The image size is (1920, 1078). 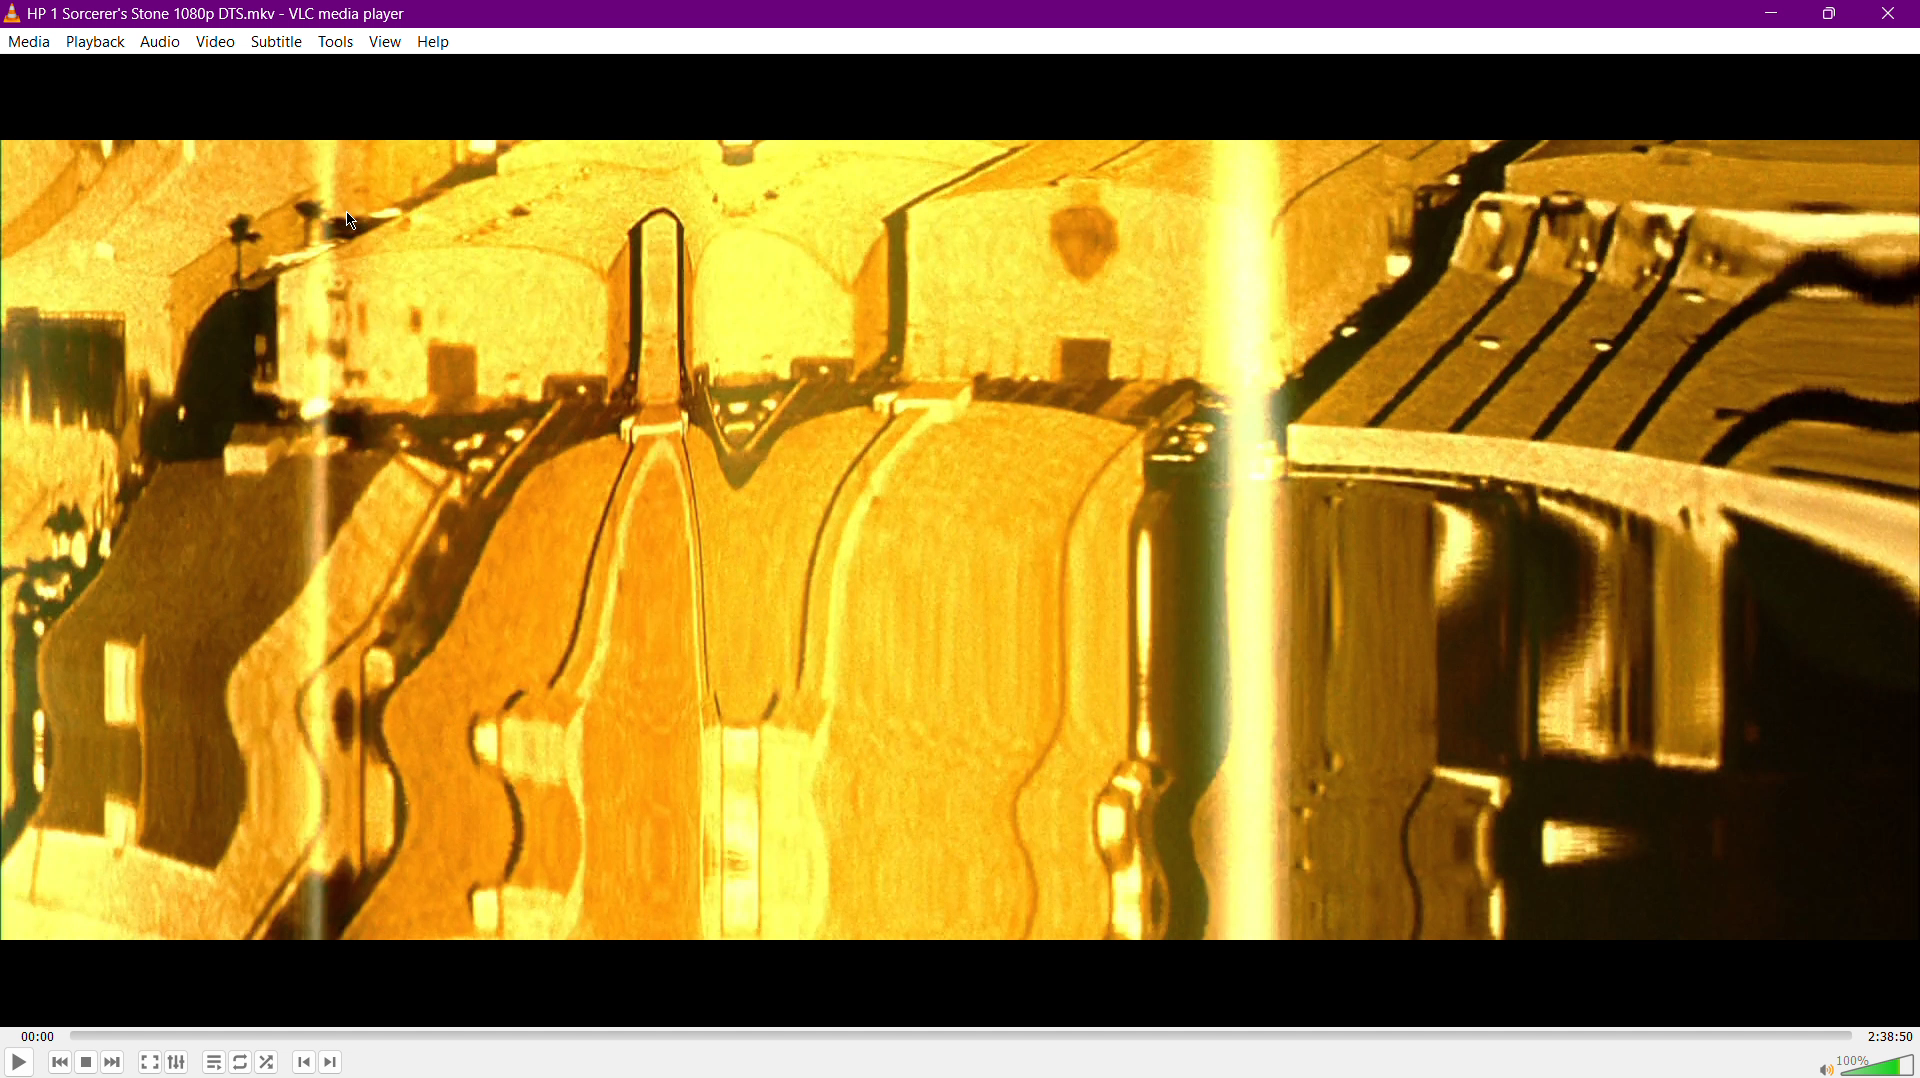 What do you see at coordinates (956, 1033) in the screenshot?
I see `Timeline` at bounding box center [956, 1033].